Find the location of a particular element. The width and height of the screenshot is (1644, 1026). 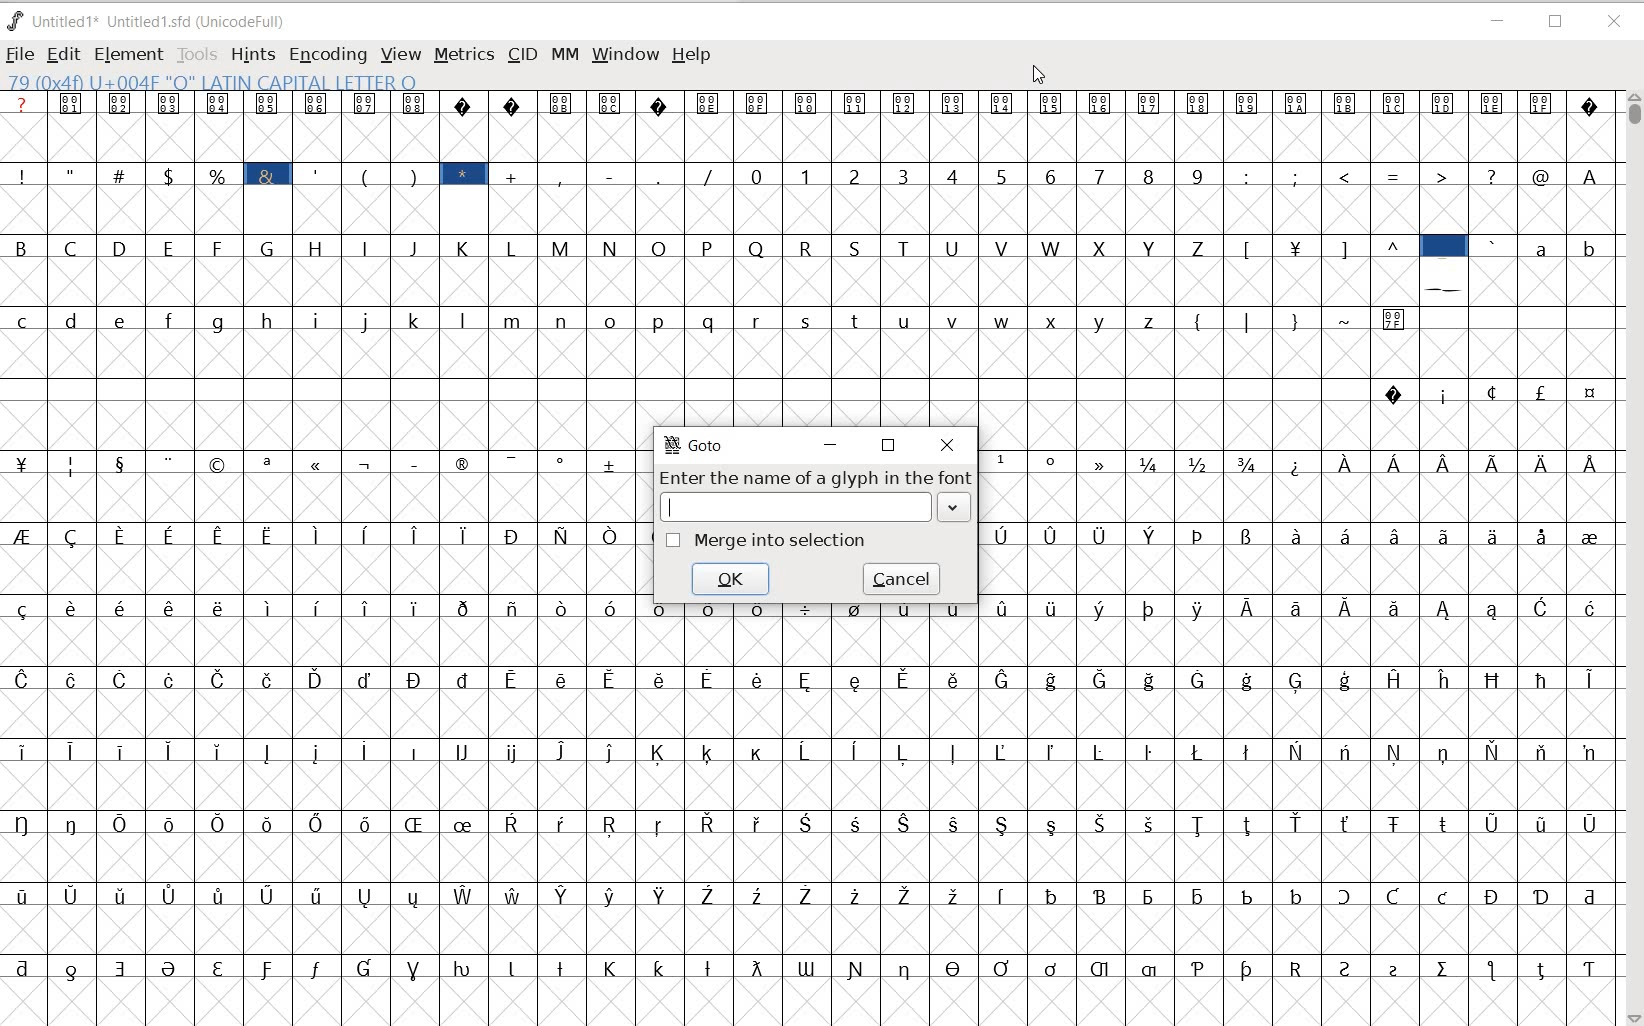

expand is located at coordinates (956, 508).